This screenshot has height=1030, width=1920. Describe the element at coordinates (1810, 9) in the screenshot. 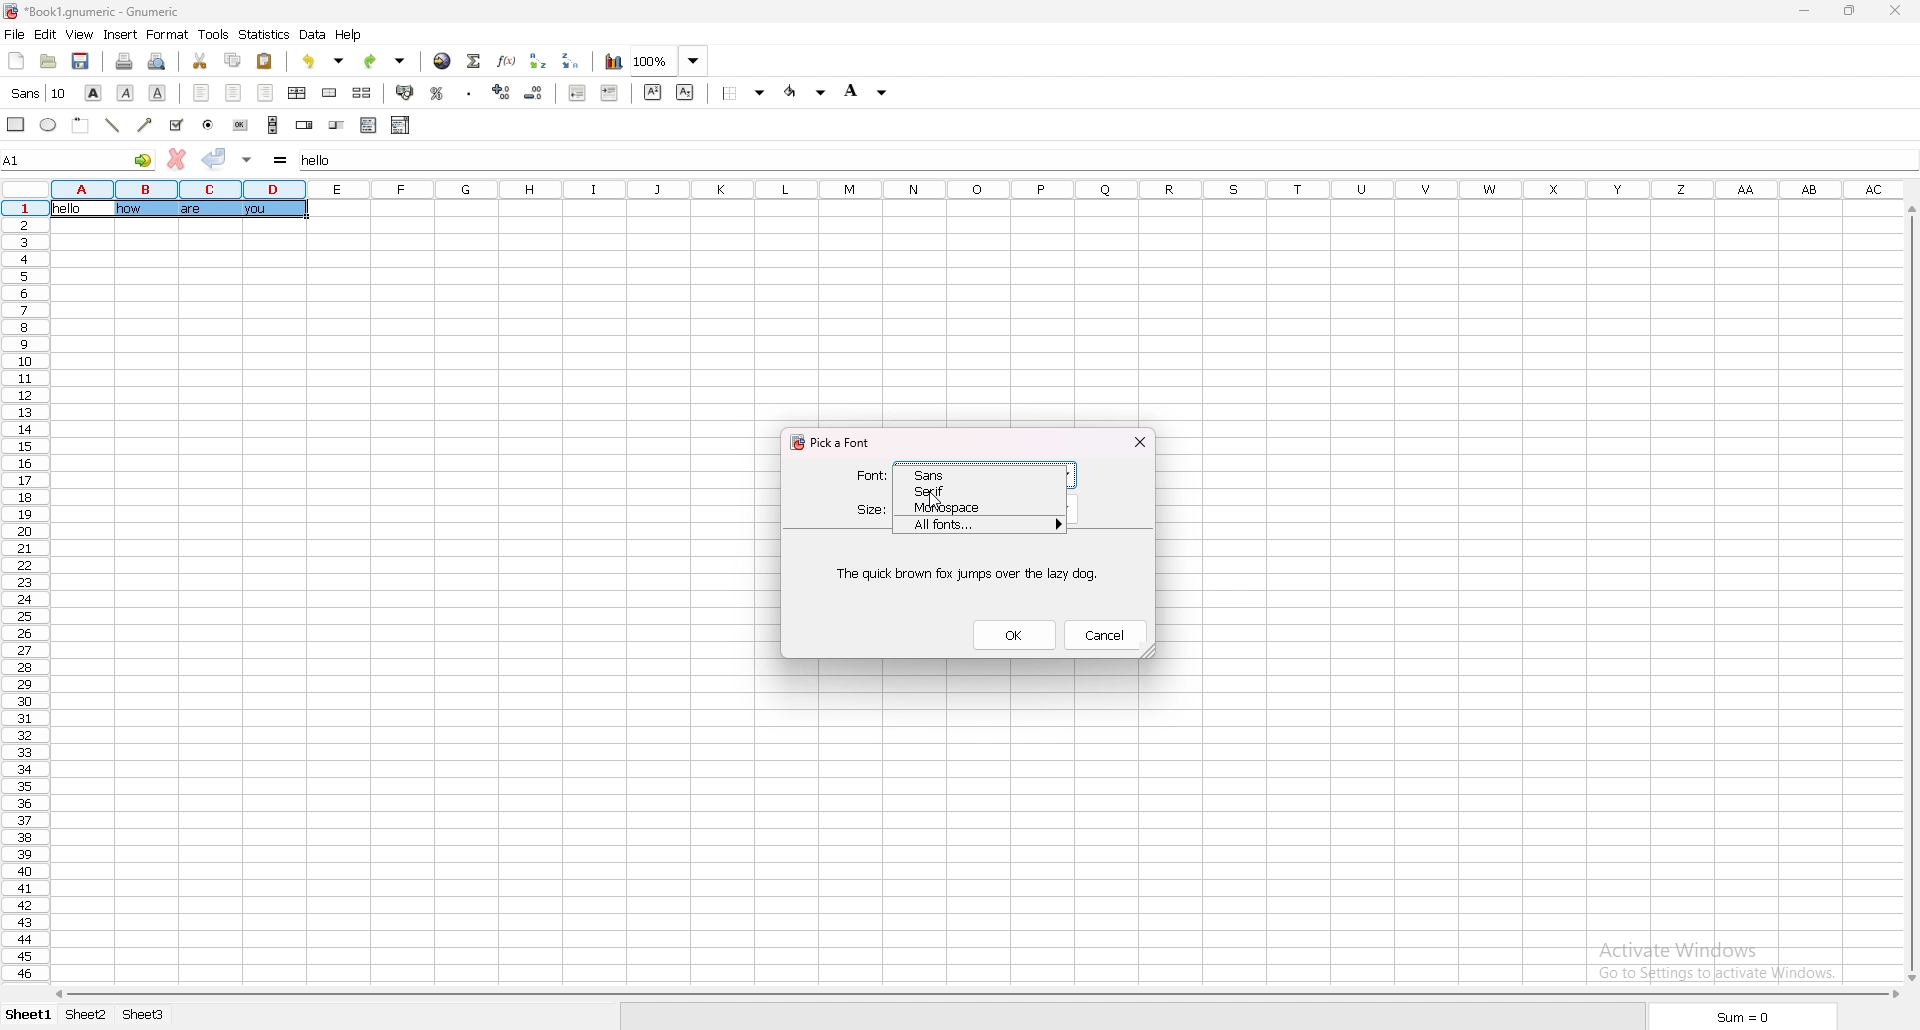

I see `minimize` at that location.